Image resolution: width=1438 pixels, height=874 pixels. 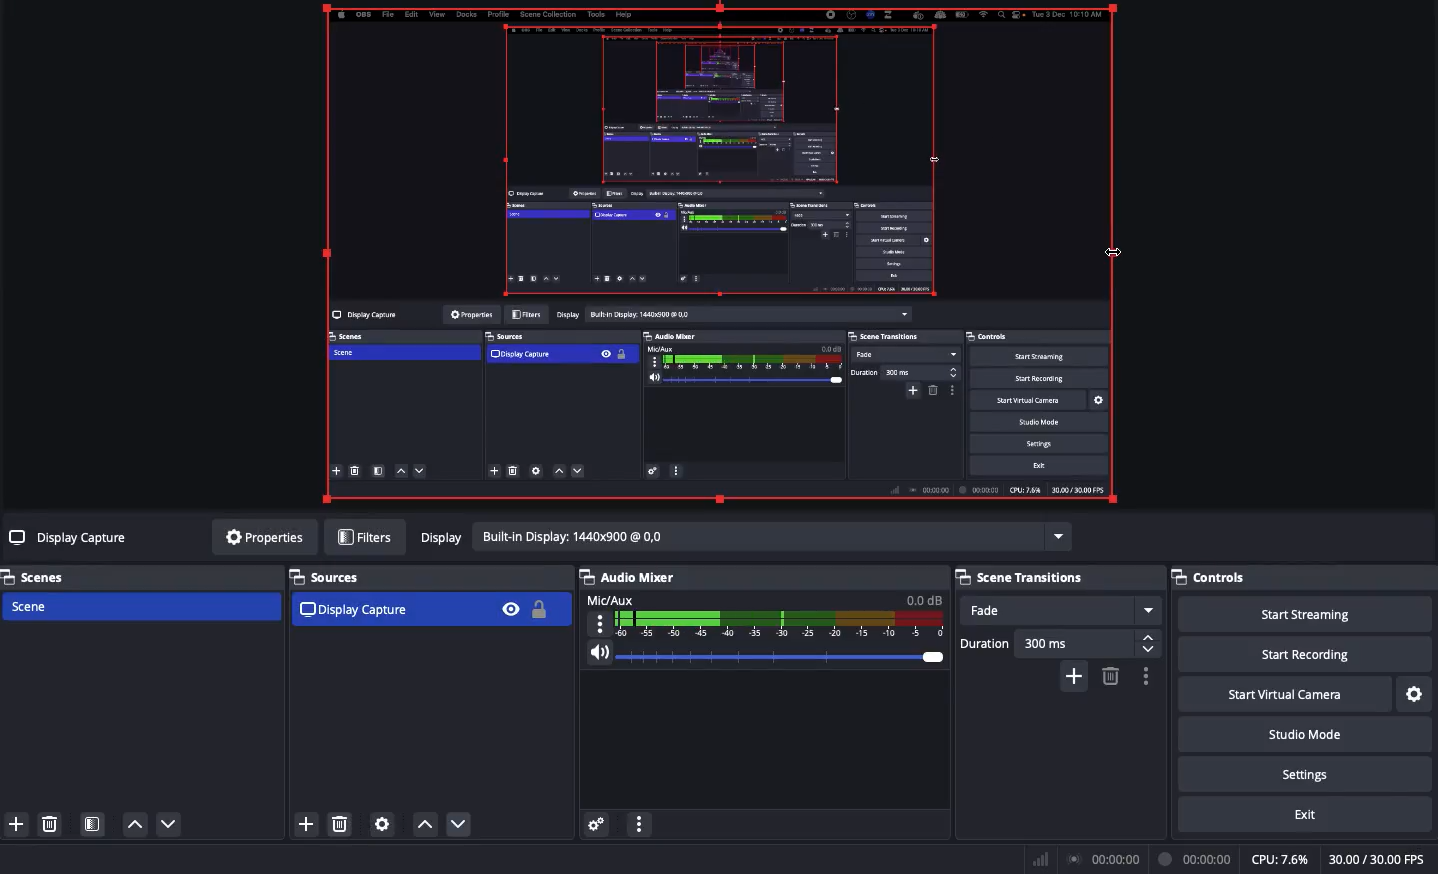 What do you see at coordinates (139, 608) in the screenshot?
I see `Scene` at bounding box center [139, 608].